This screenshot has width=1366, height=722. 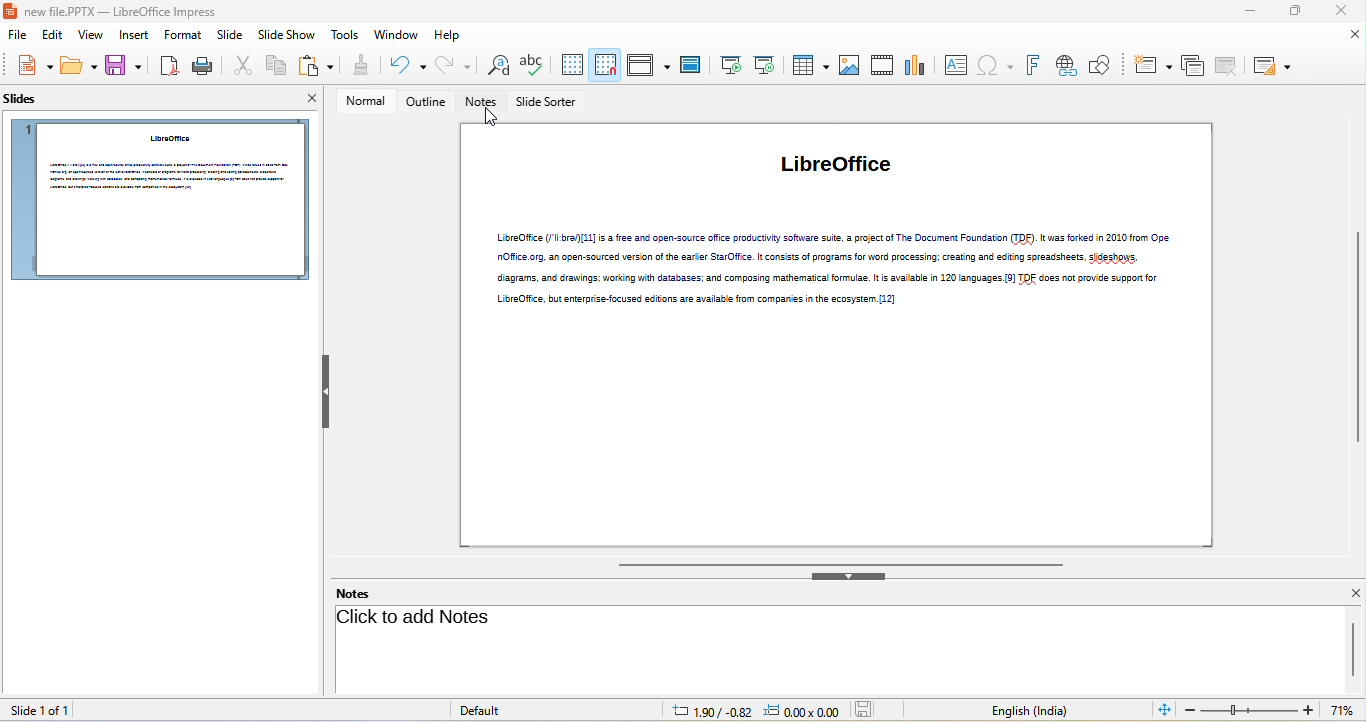 I want to click on new, so click(x=30, y=66).